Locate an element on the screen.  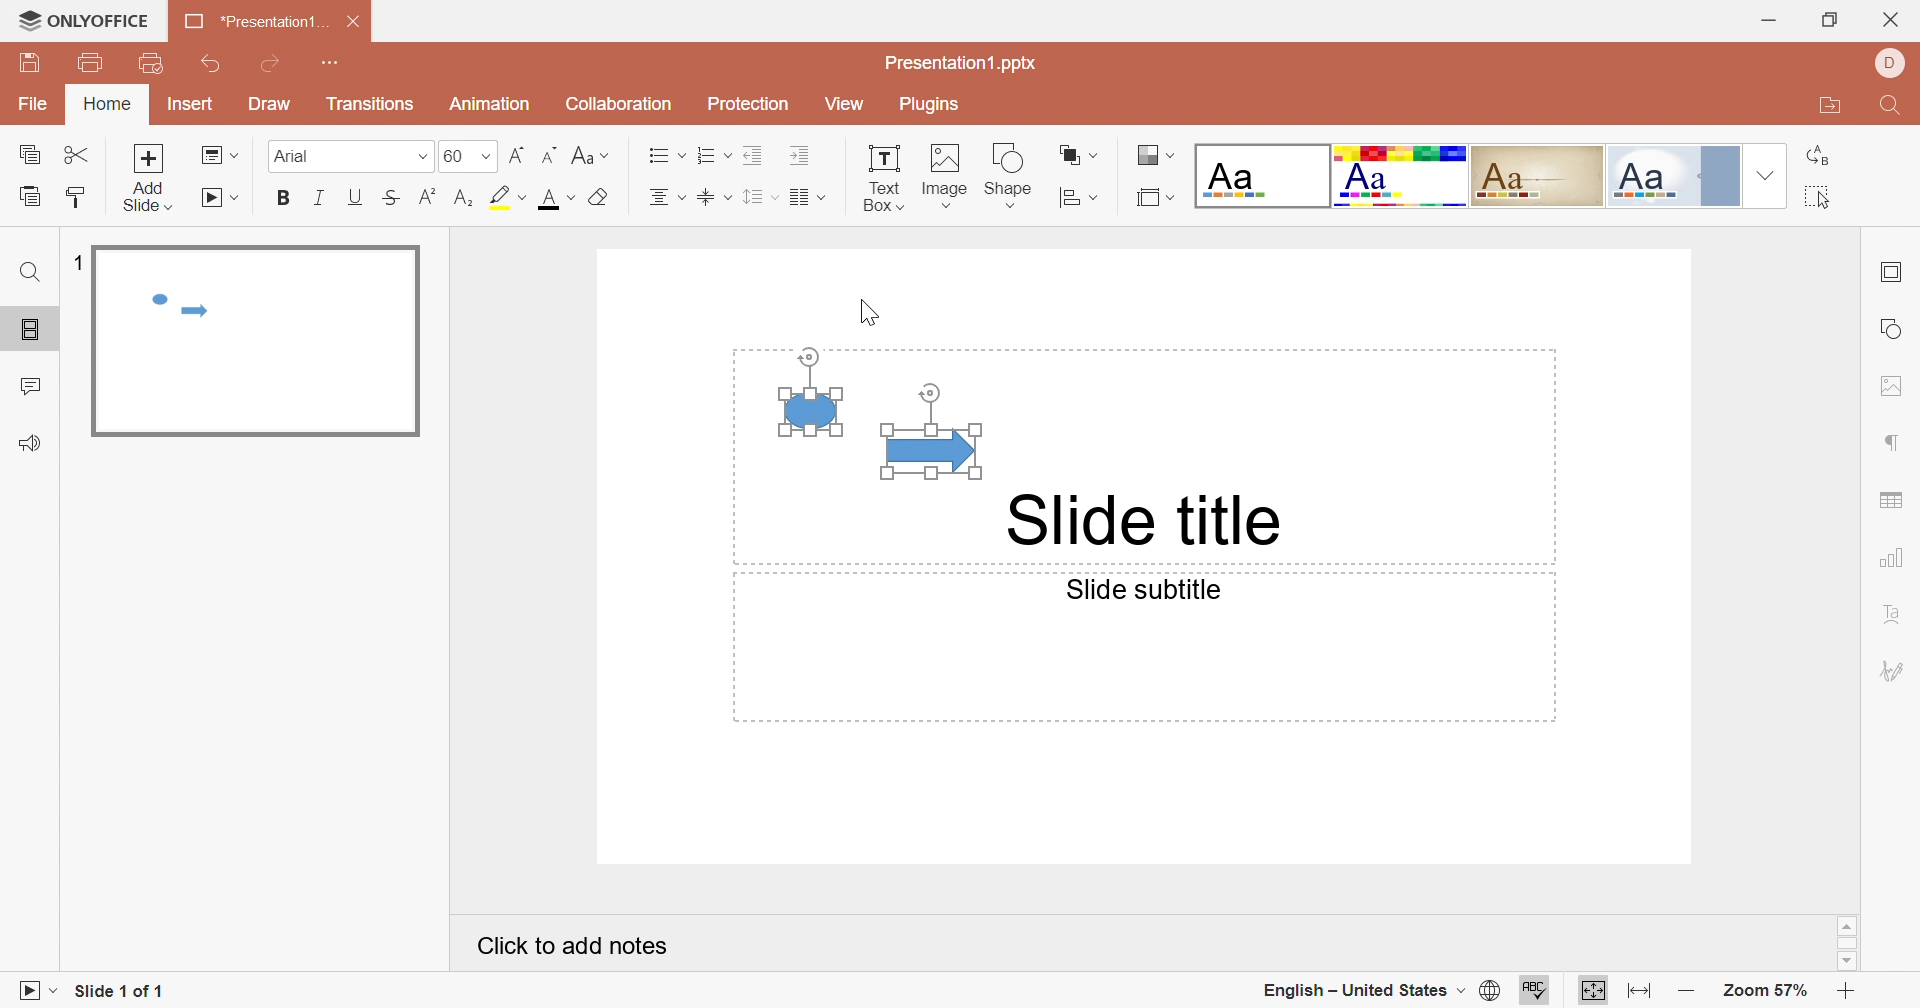
Paste is located at coordinates (31, 202).